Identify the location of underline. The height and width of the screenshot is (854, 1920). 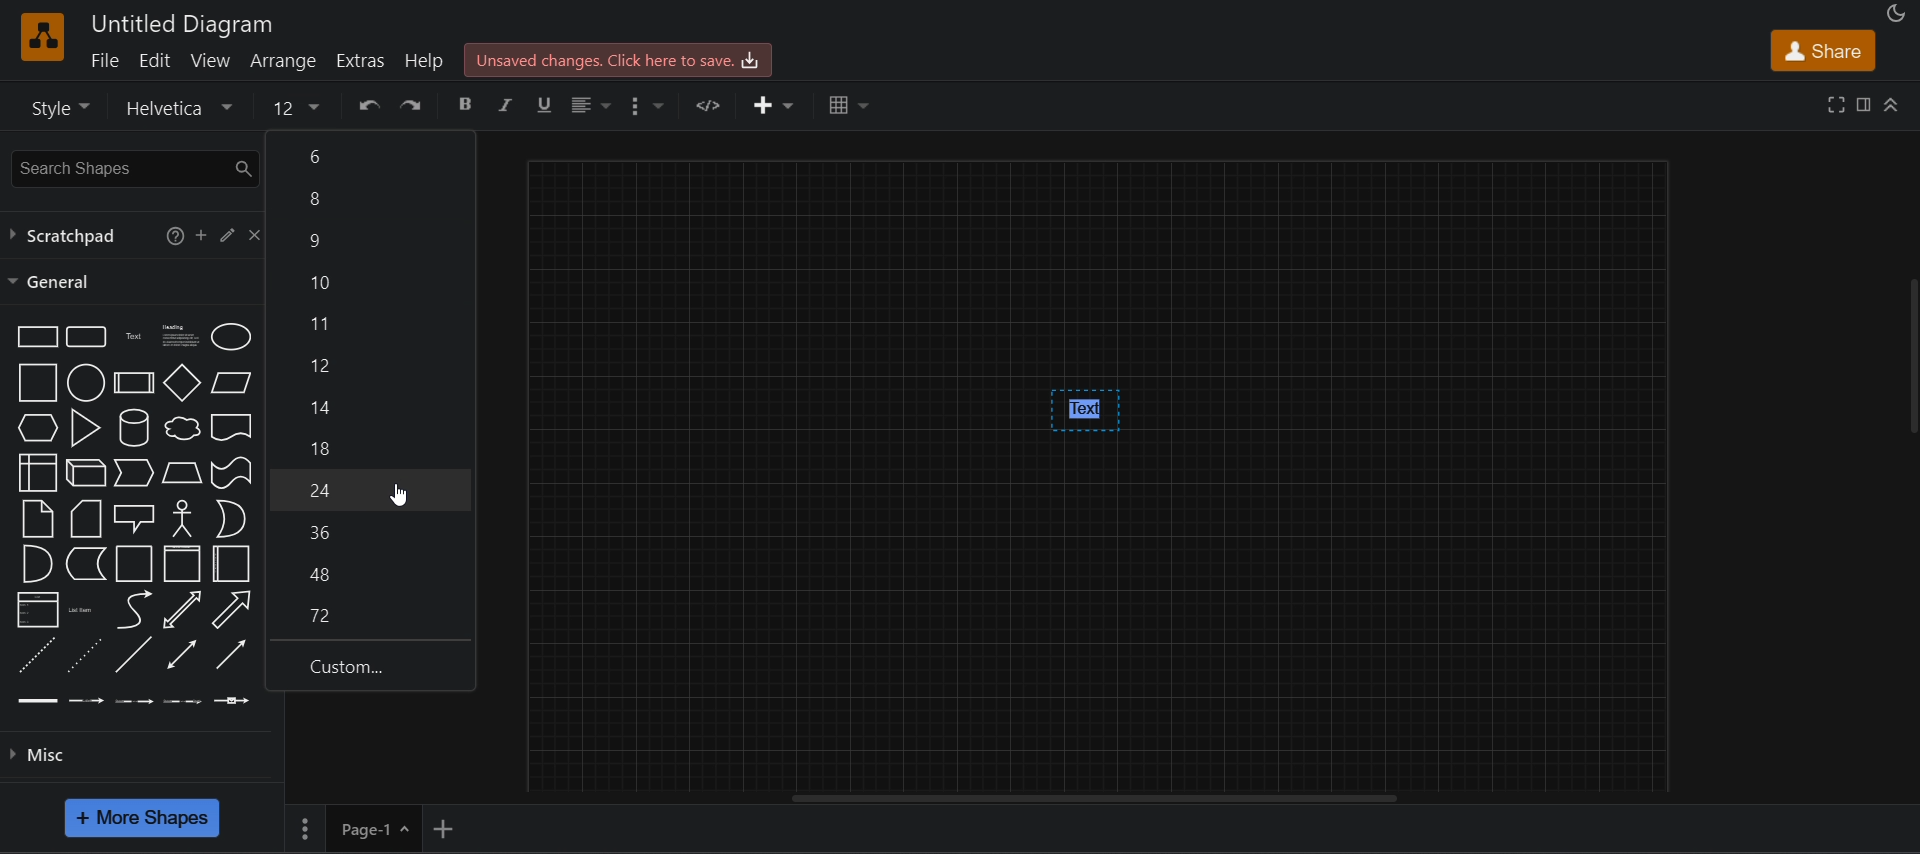
(547, 107).